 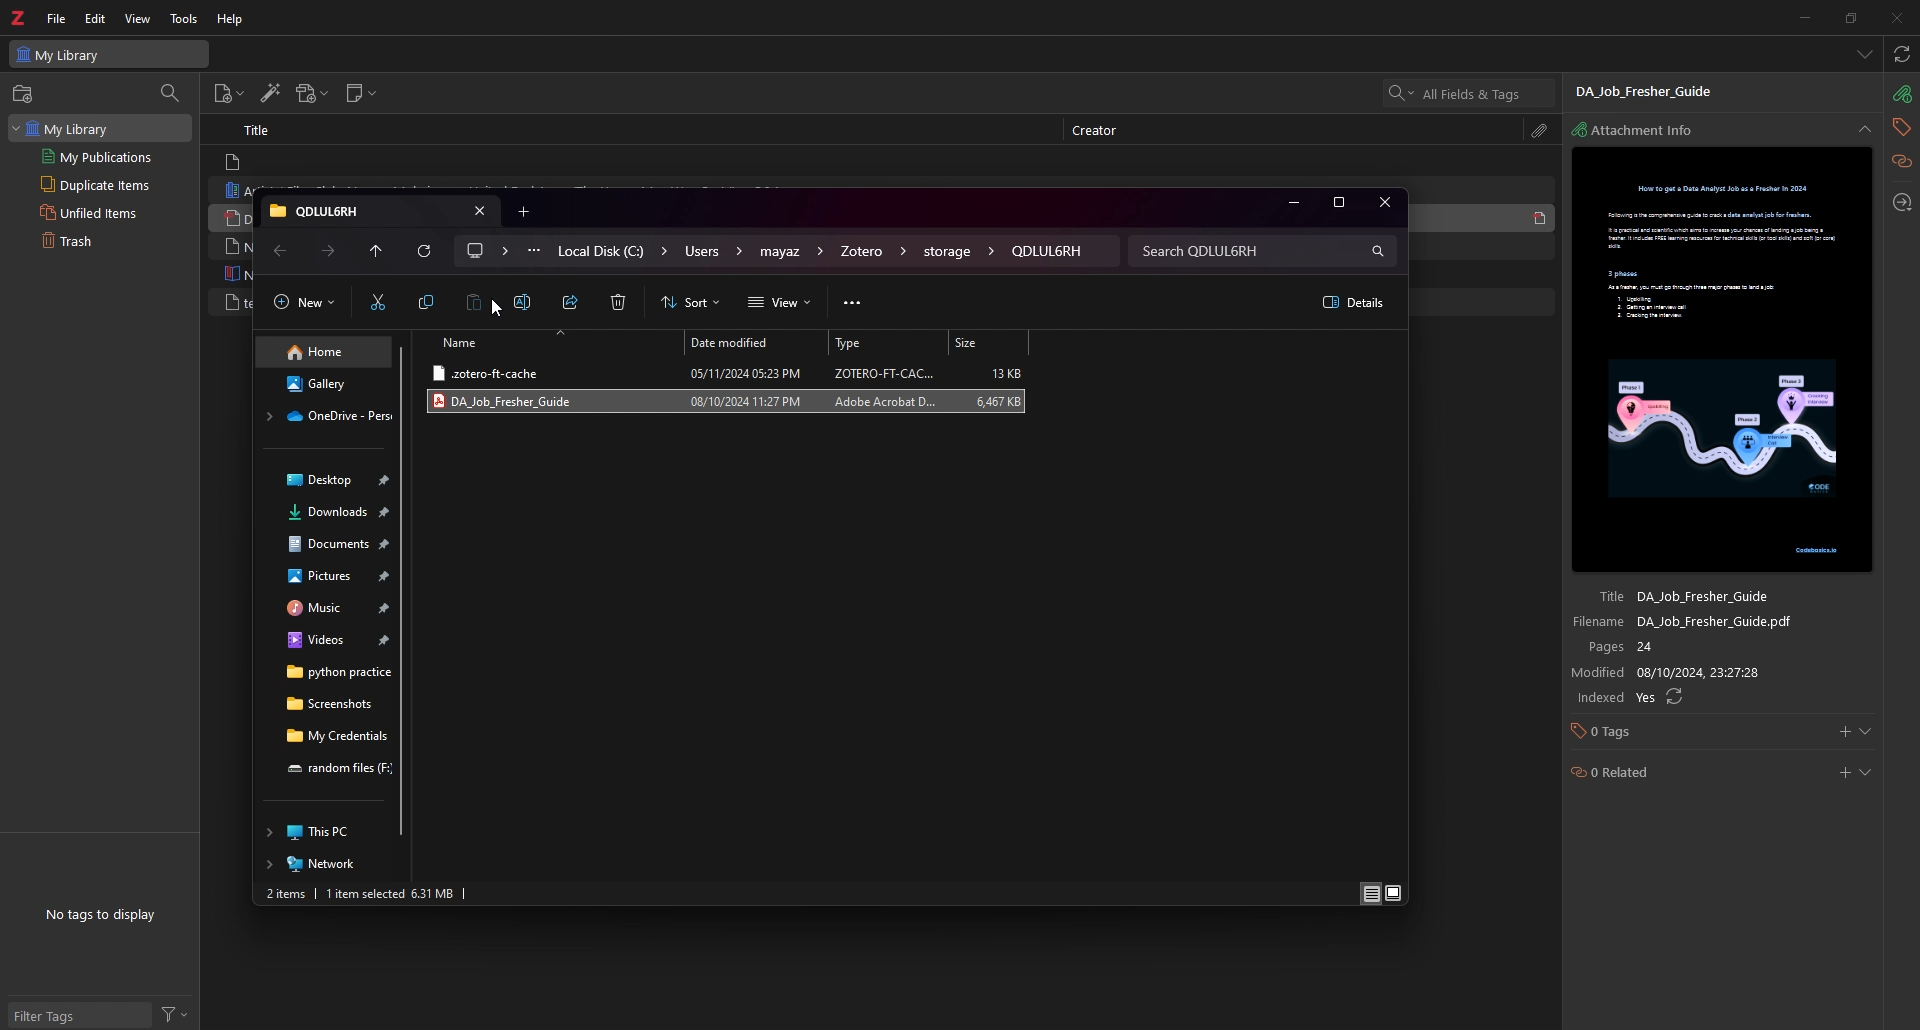 I want to click on search bar, so click(x=1265, y=250).